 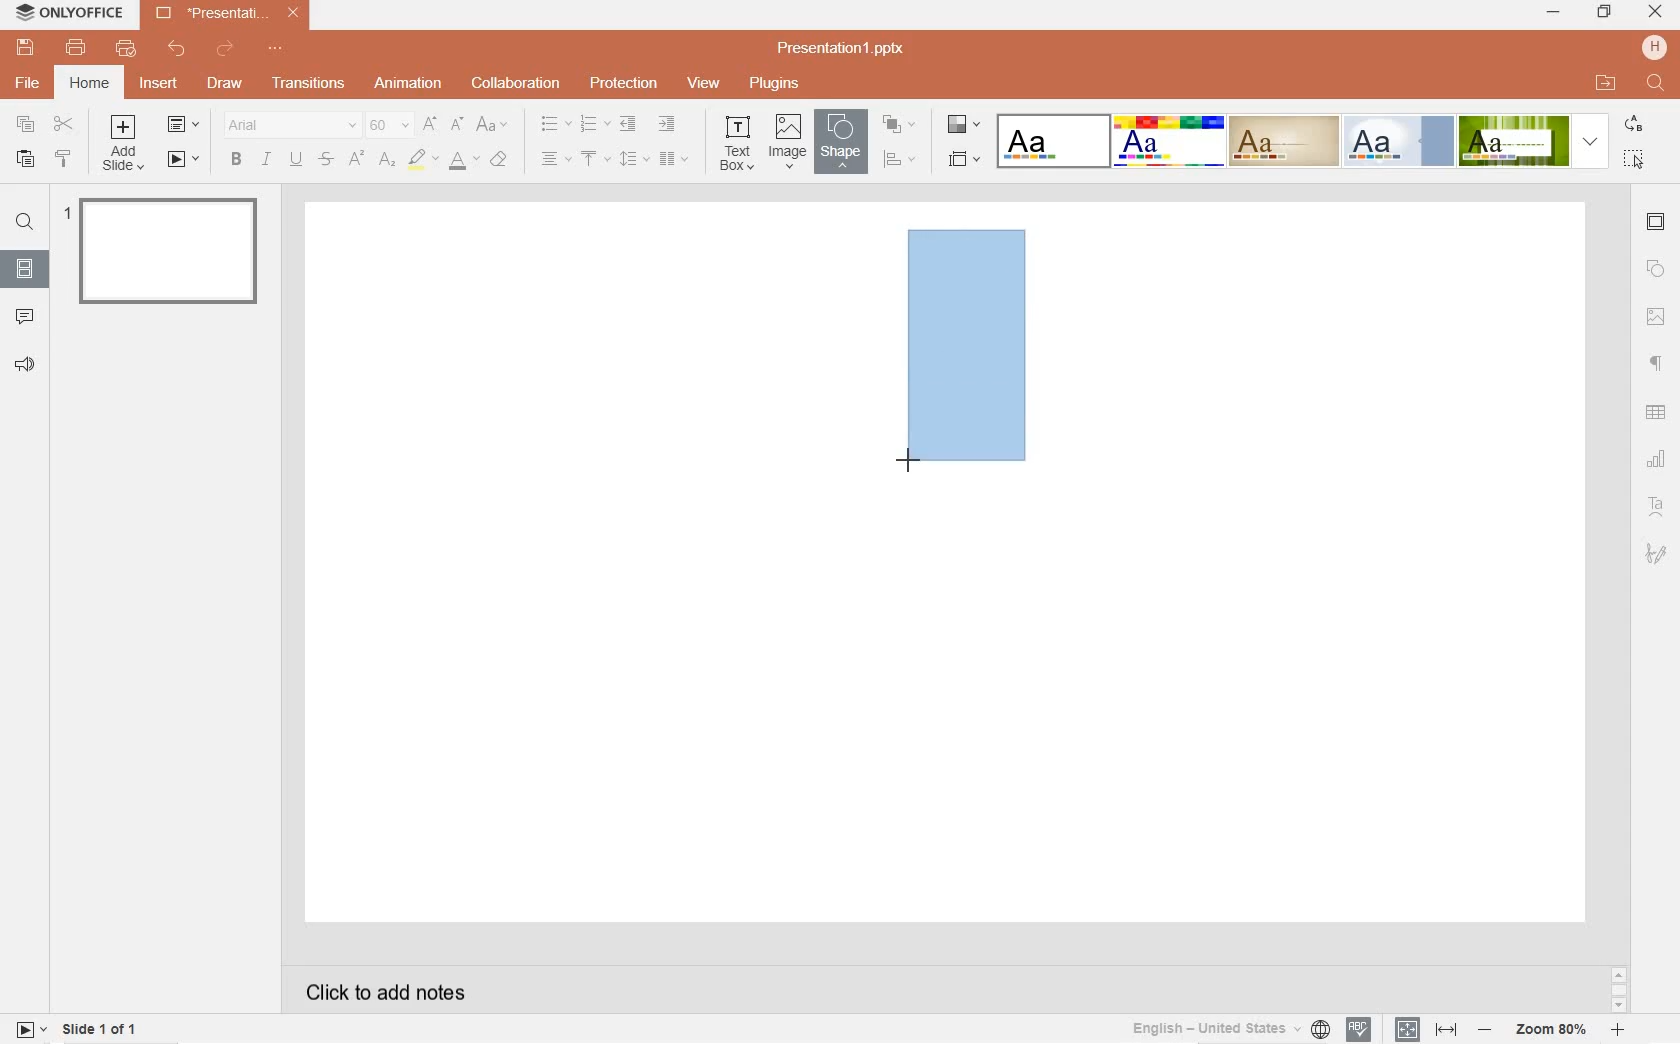 I want to click on numbering, so click(x=593, y=125).